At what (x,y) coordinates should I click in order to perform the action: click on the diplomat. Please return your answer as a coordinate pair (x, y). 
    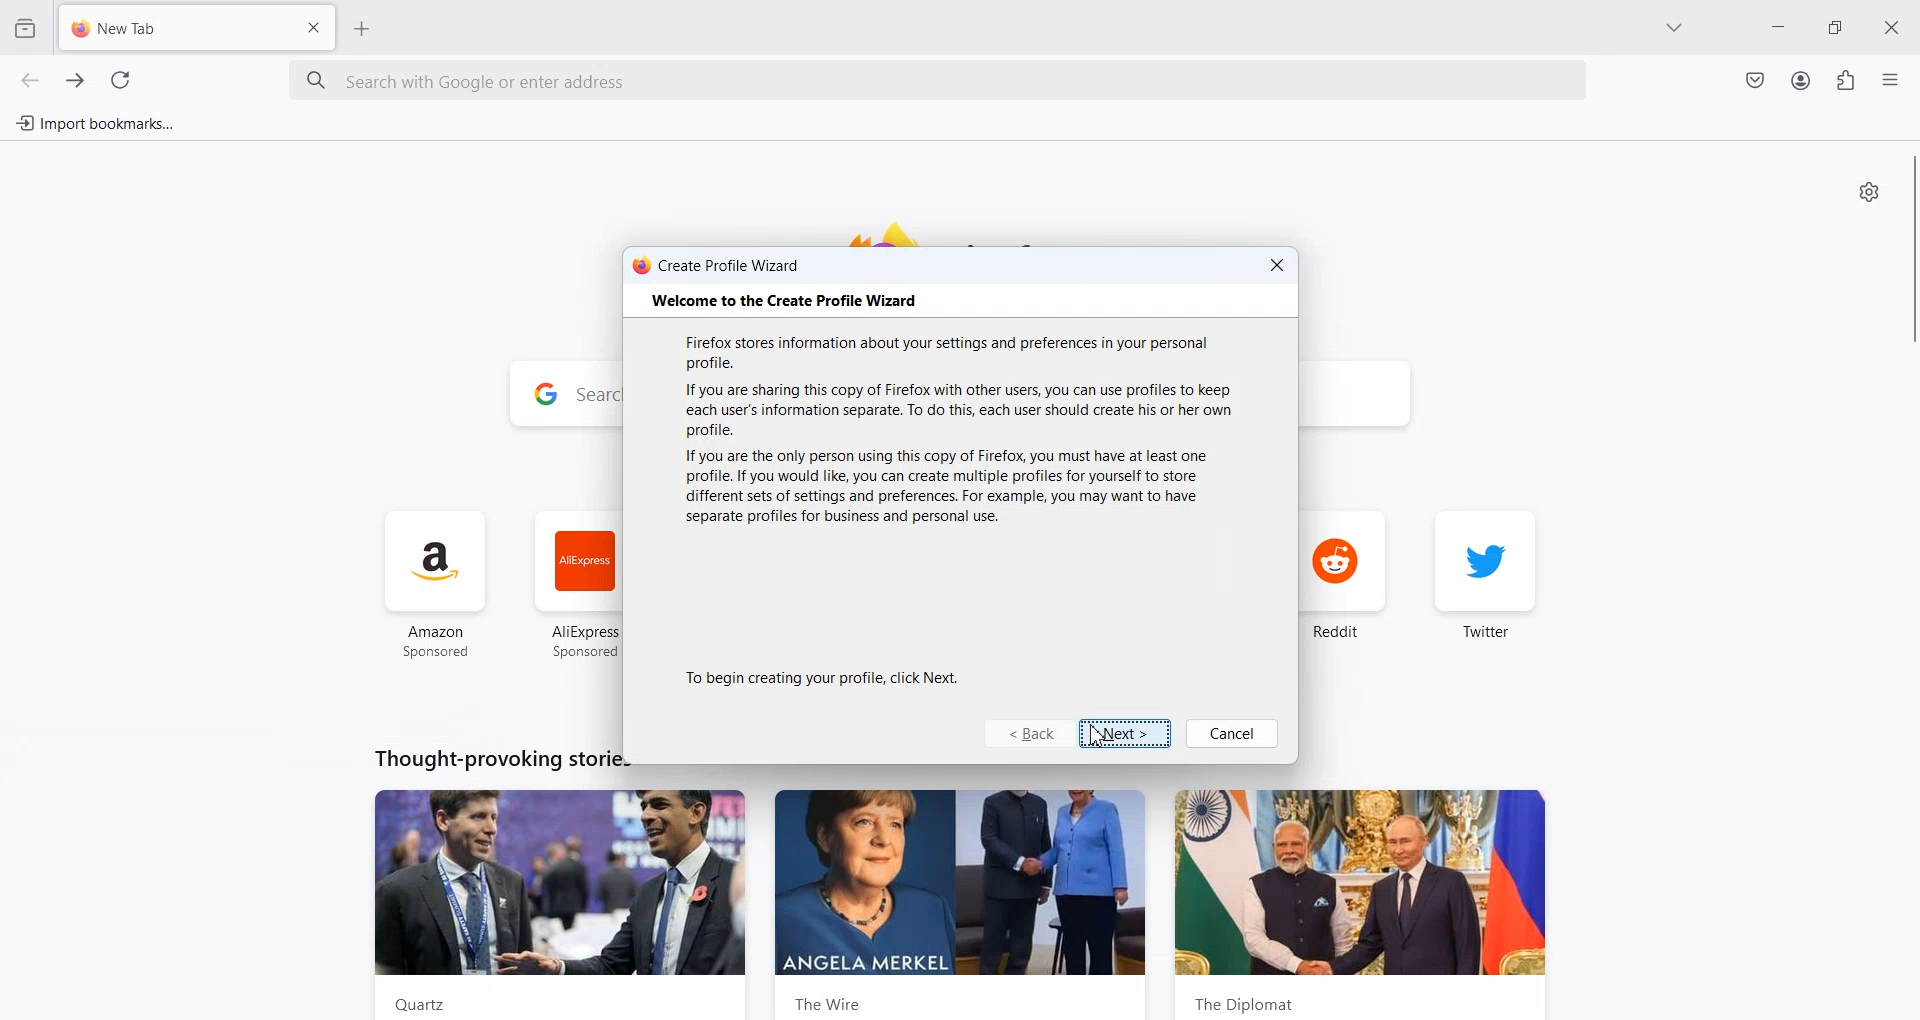
    Looking at the image, I should click on (1360, 904).